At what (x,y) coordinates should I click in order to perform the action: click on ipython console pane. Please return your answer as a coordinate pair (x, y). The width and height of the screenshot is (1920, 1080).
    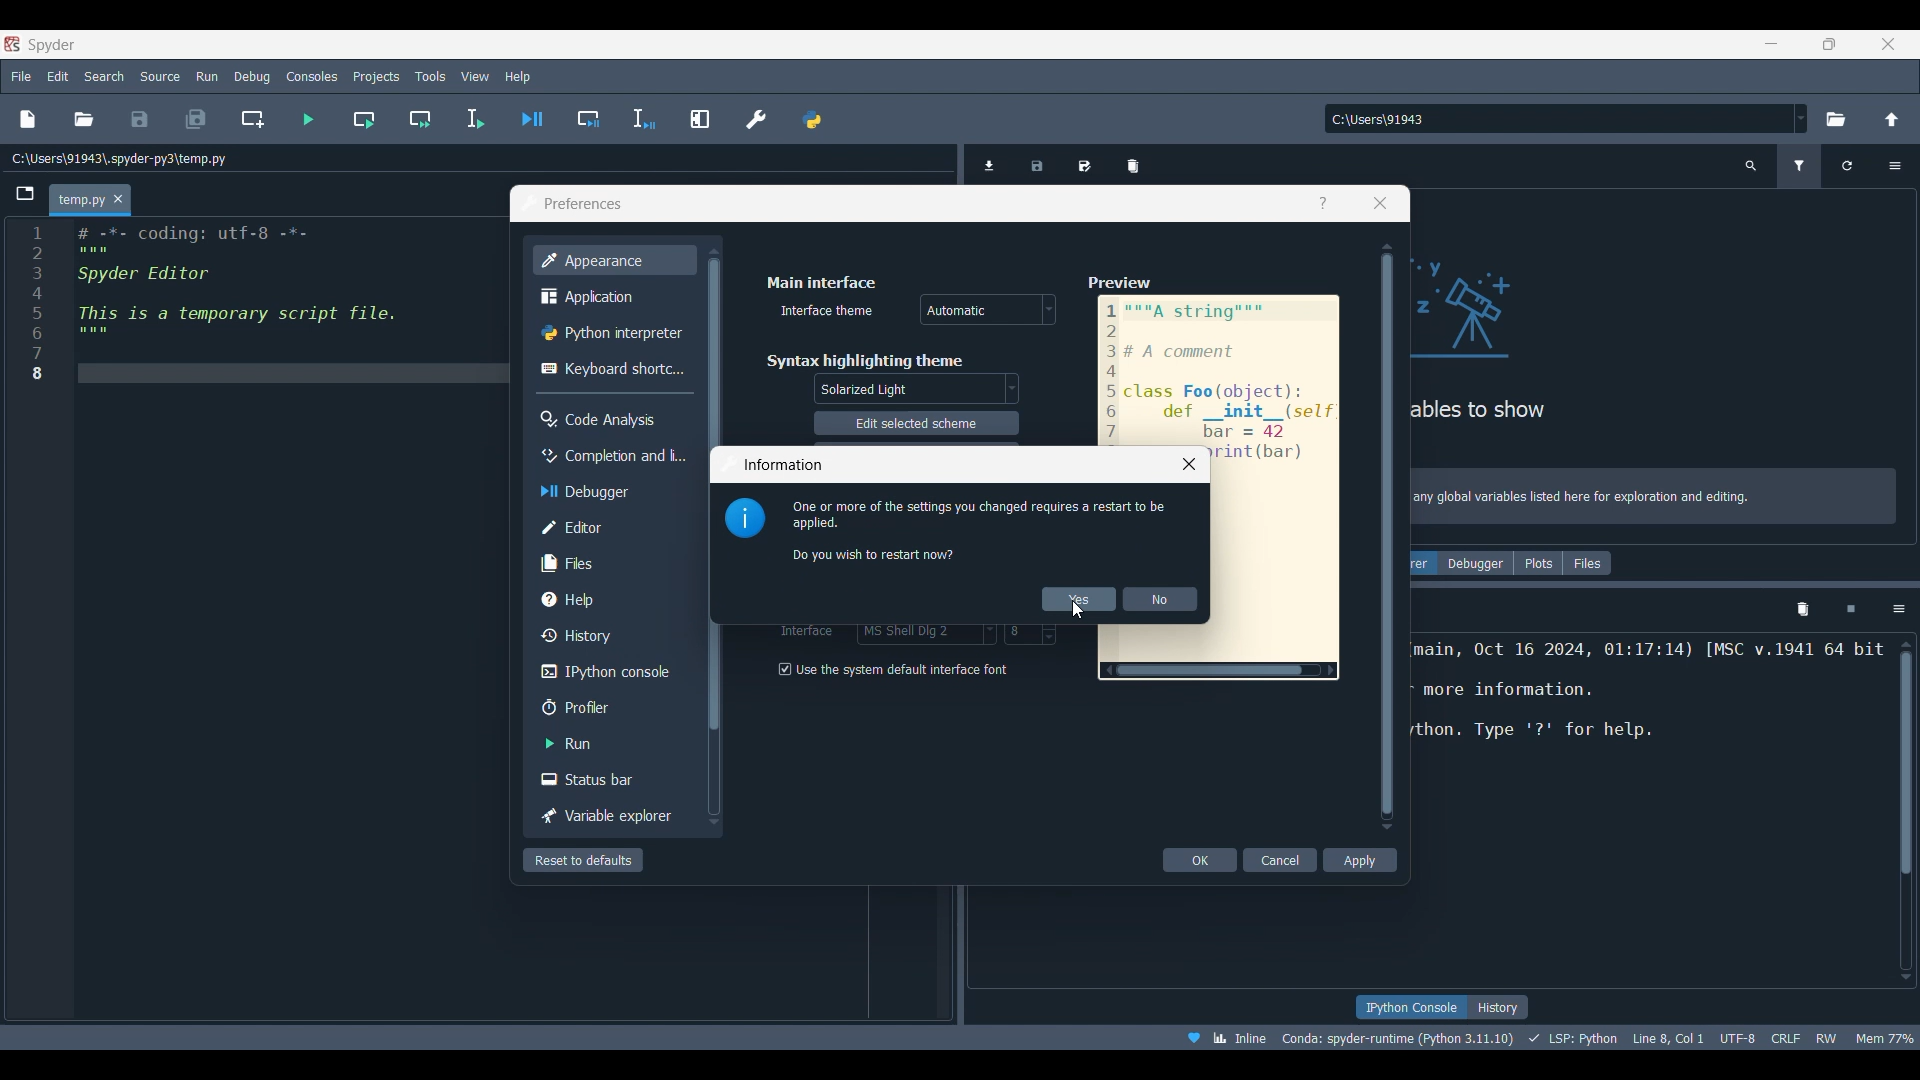
    Looking at the image, I should click on (1649, 709).